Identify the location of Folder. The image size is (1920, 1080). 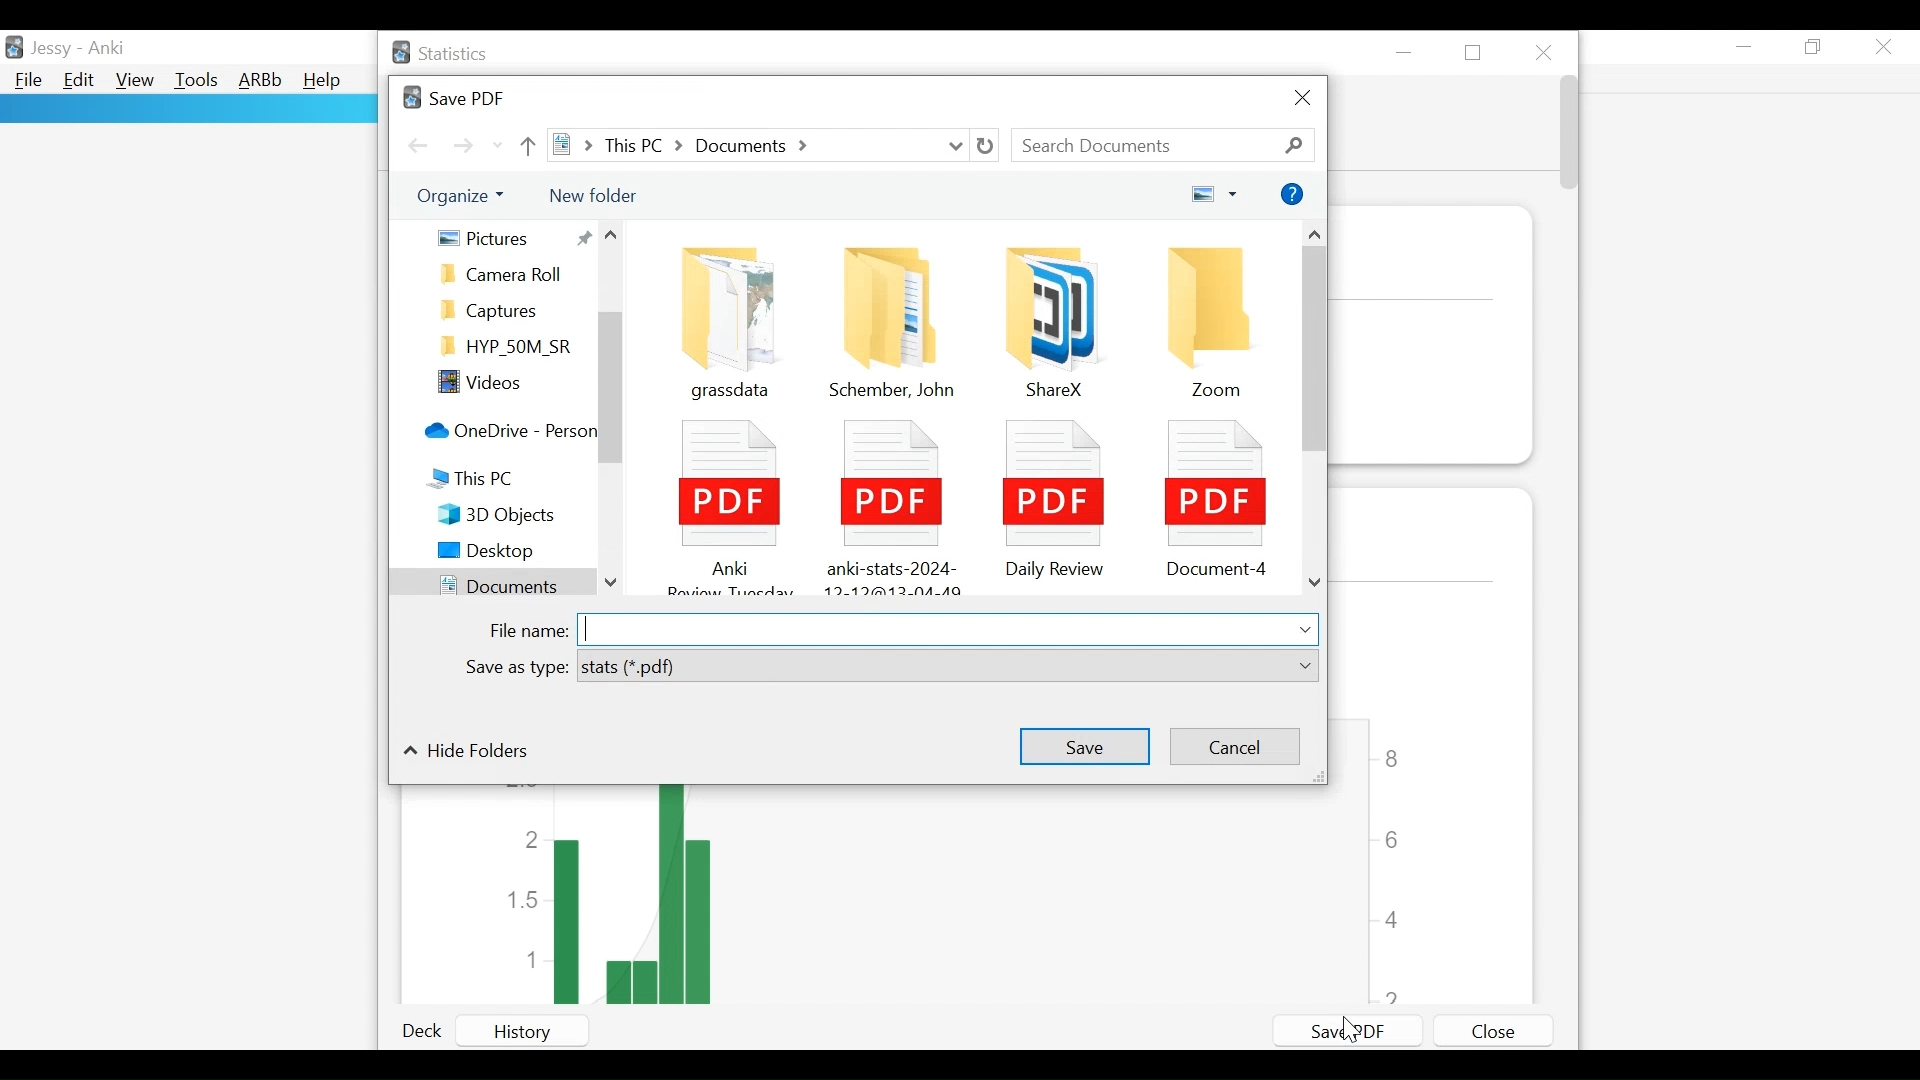
(893, 319).